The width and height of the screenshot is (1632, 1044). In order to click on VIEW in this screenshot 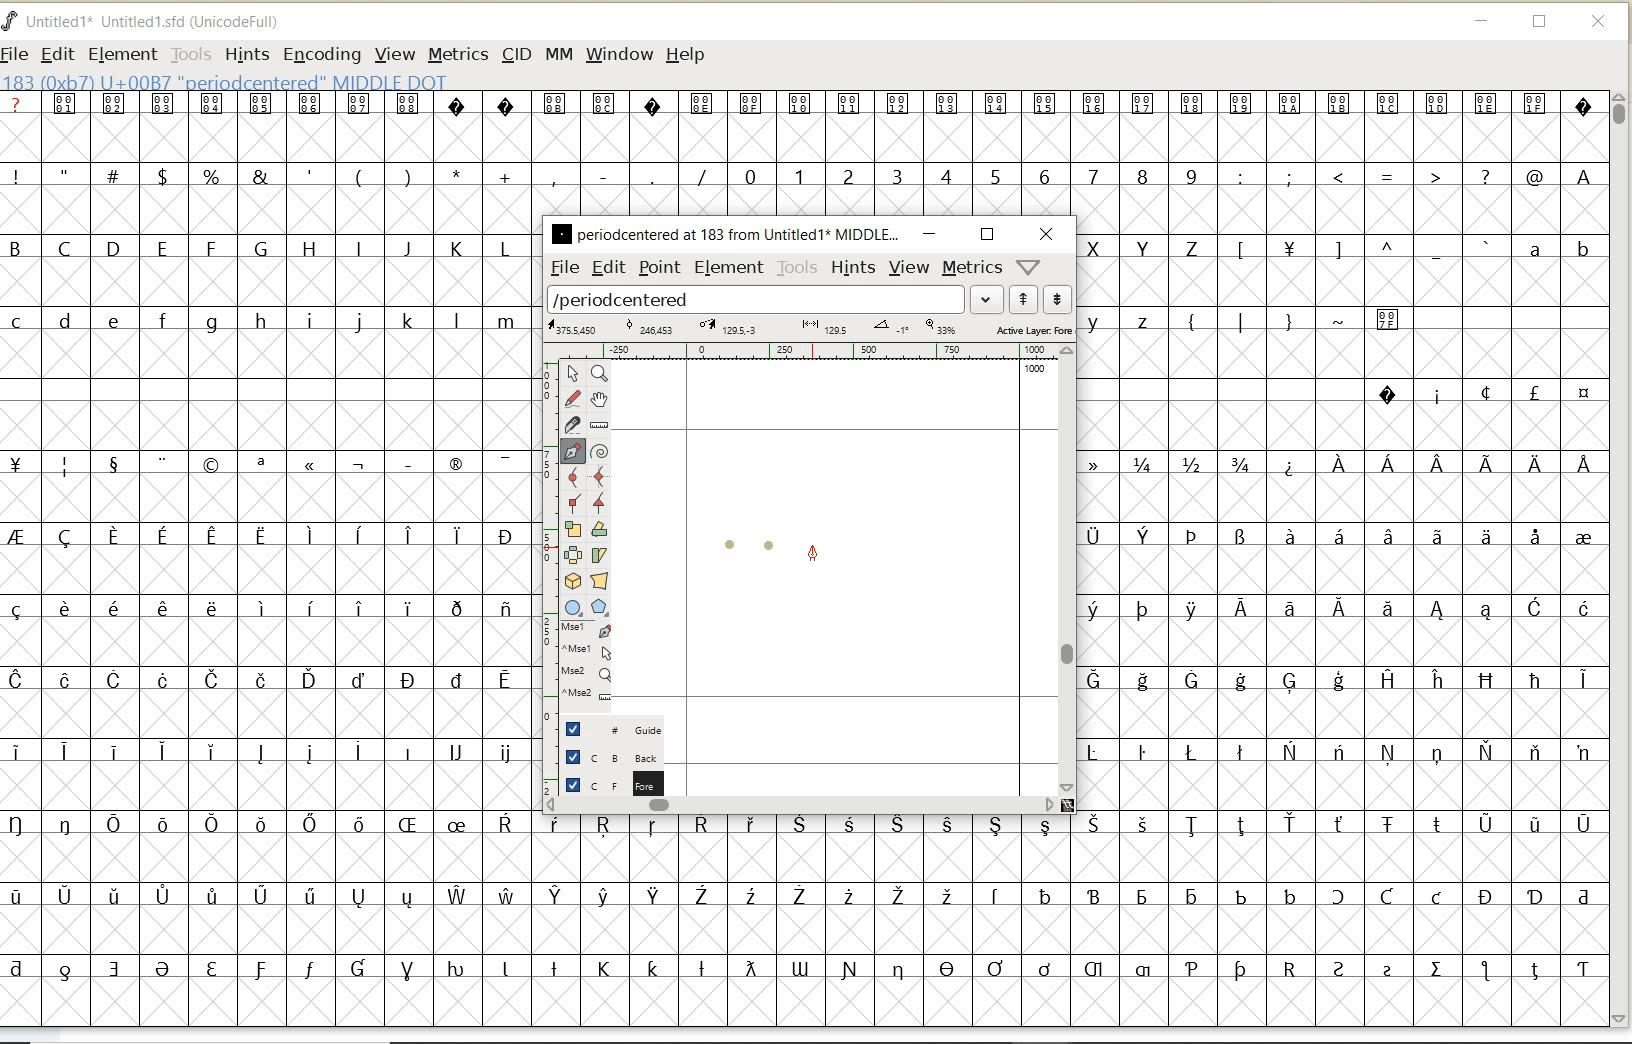, I will do `click(395, 55)`.